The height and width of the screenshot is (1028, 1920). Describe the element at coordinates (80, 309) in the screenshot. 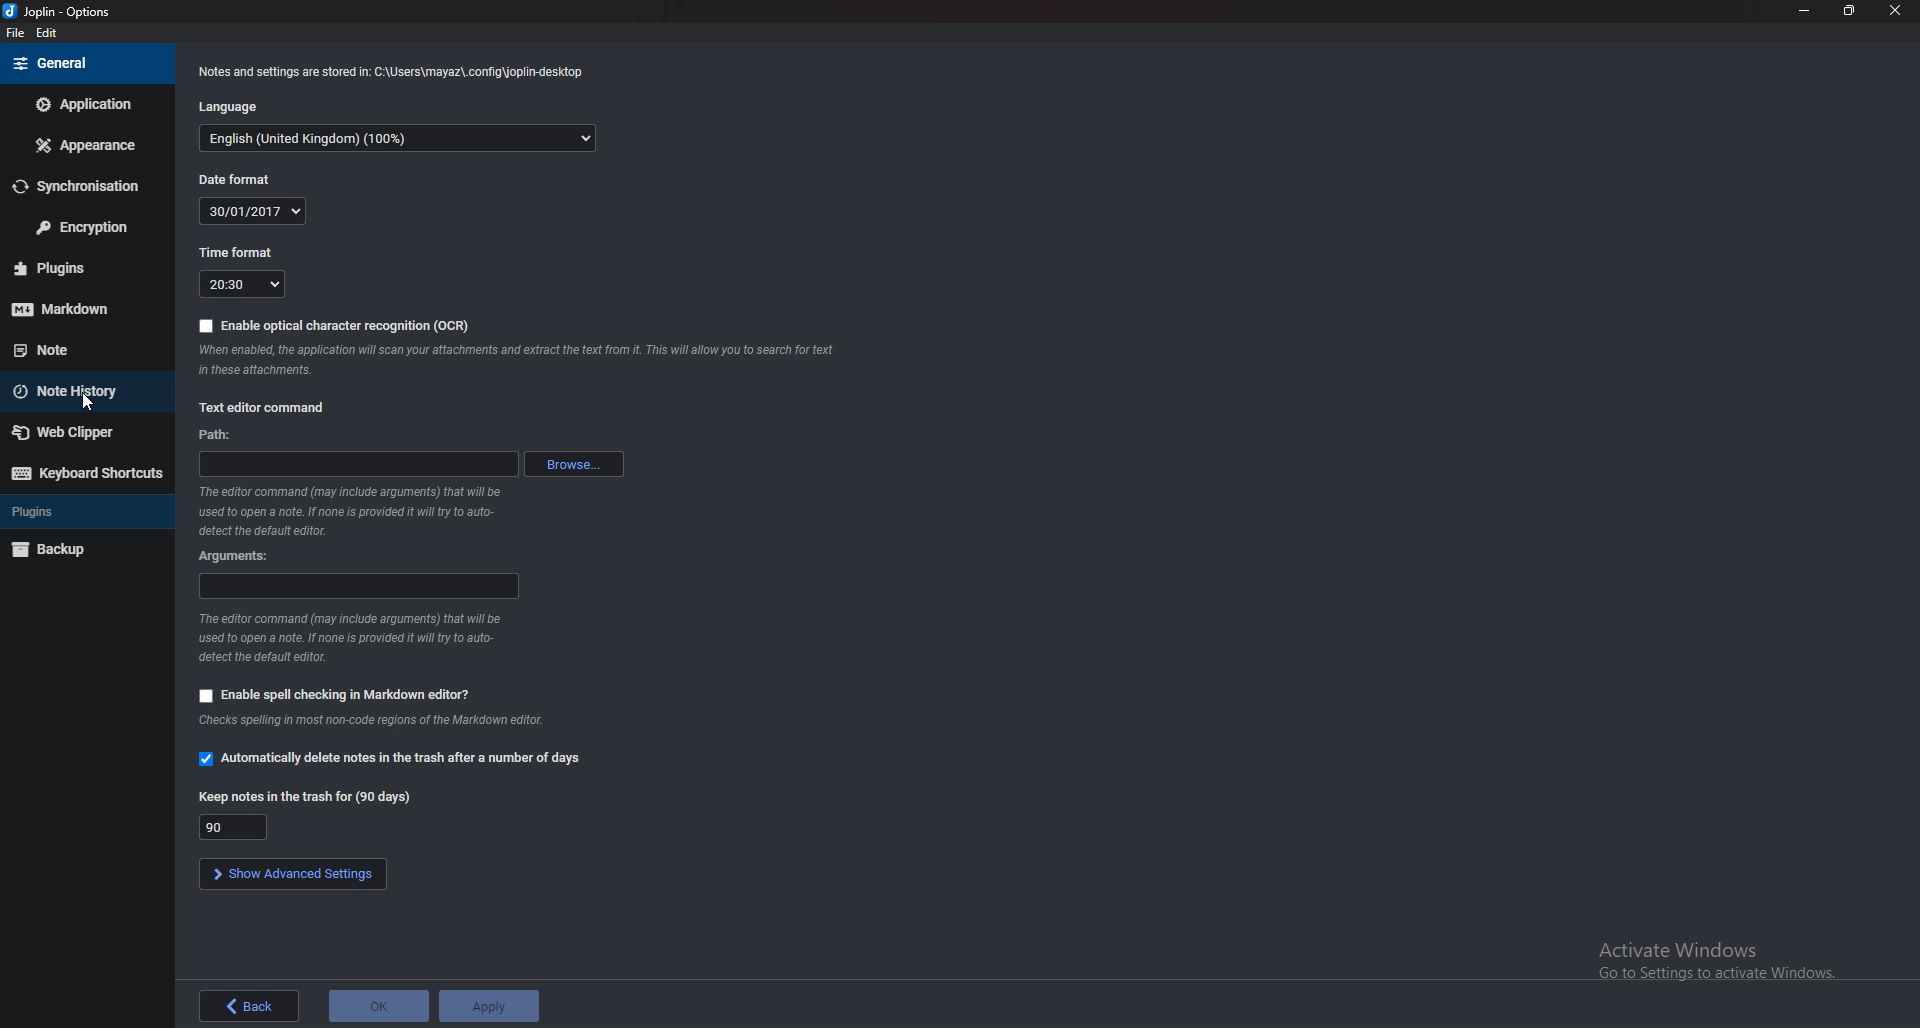

I see `mark down` at that location.